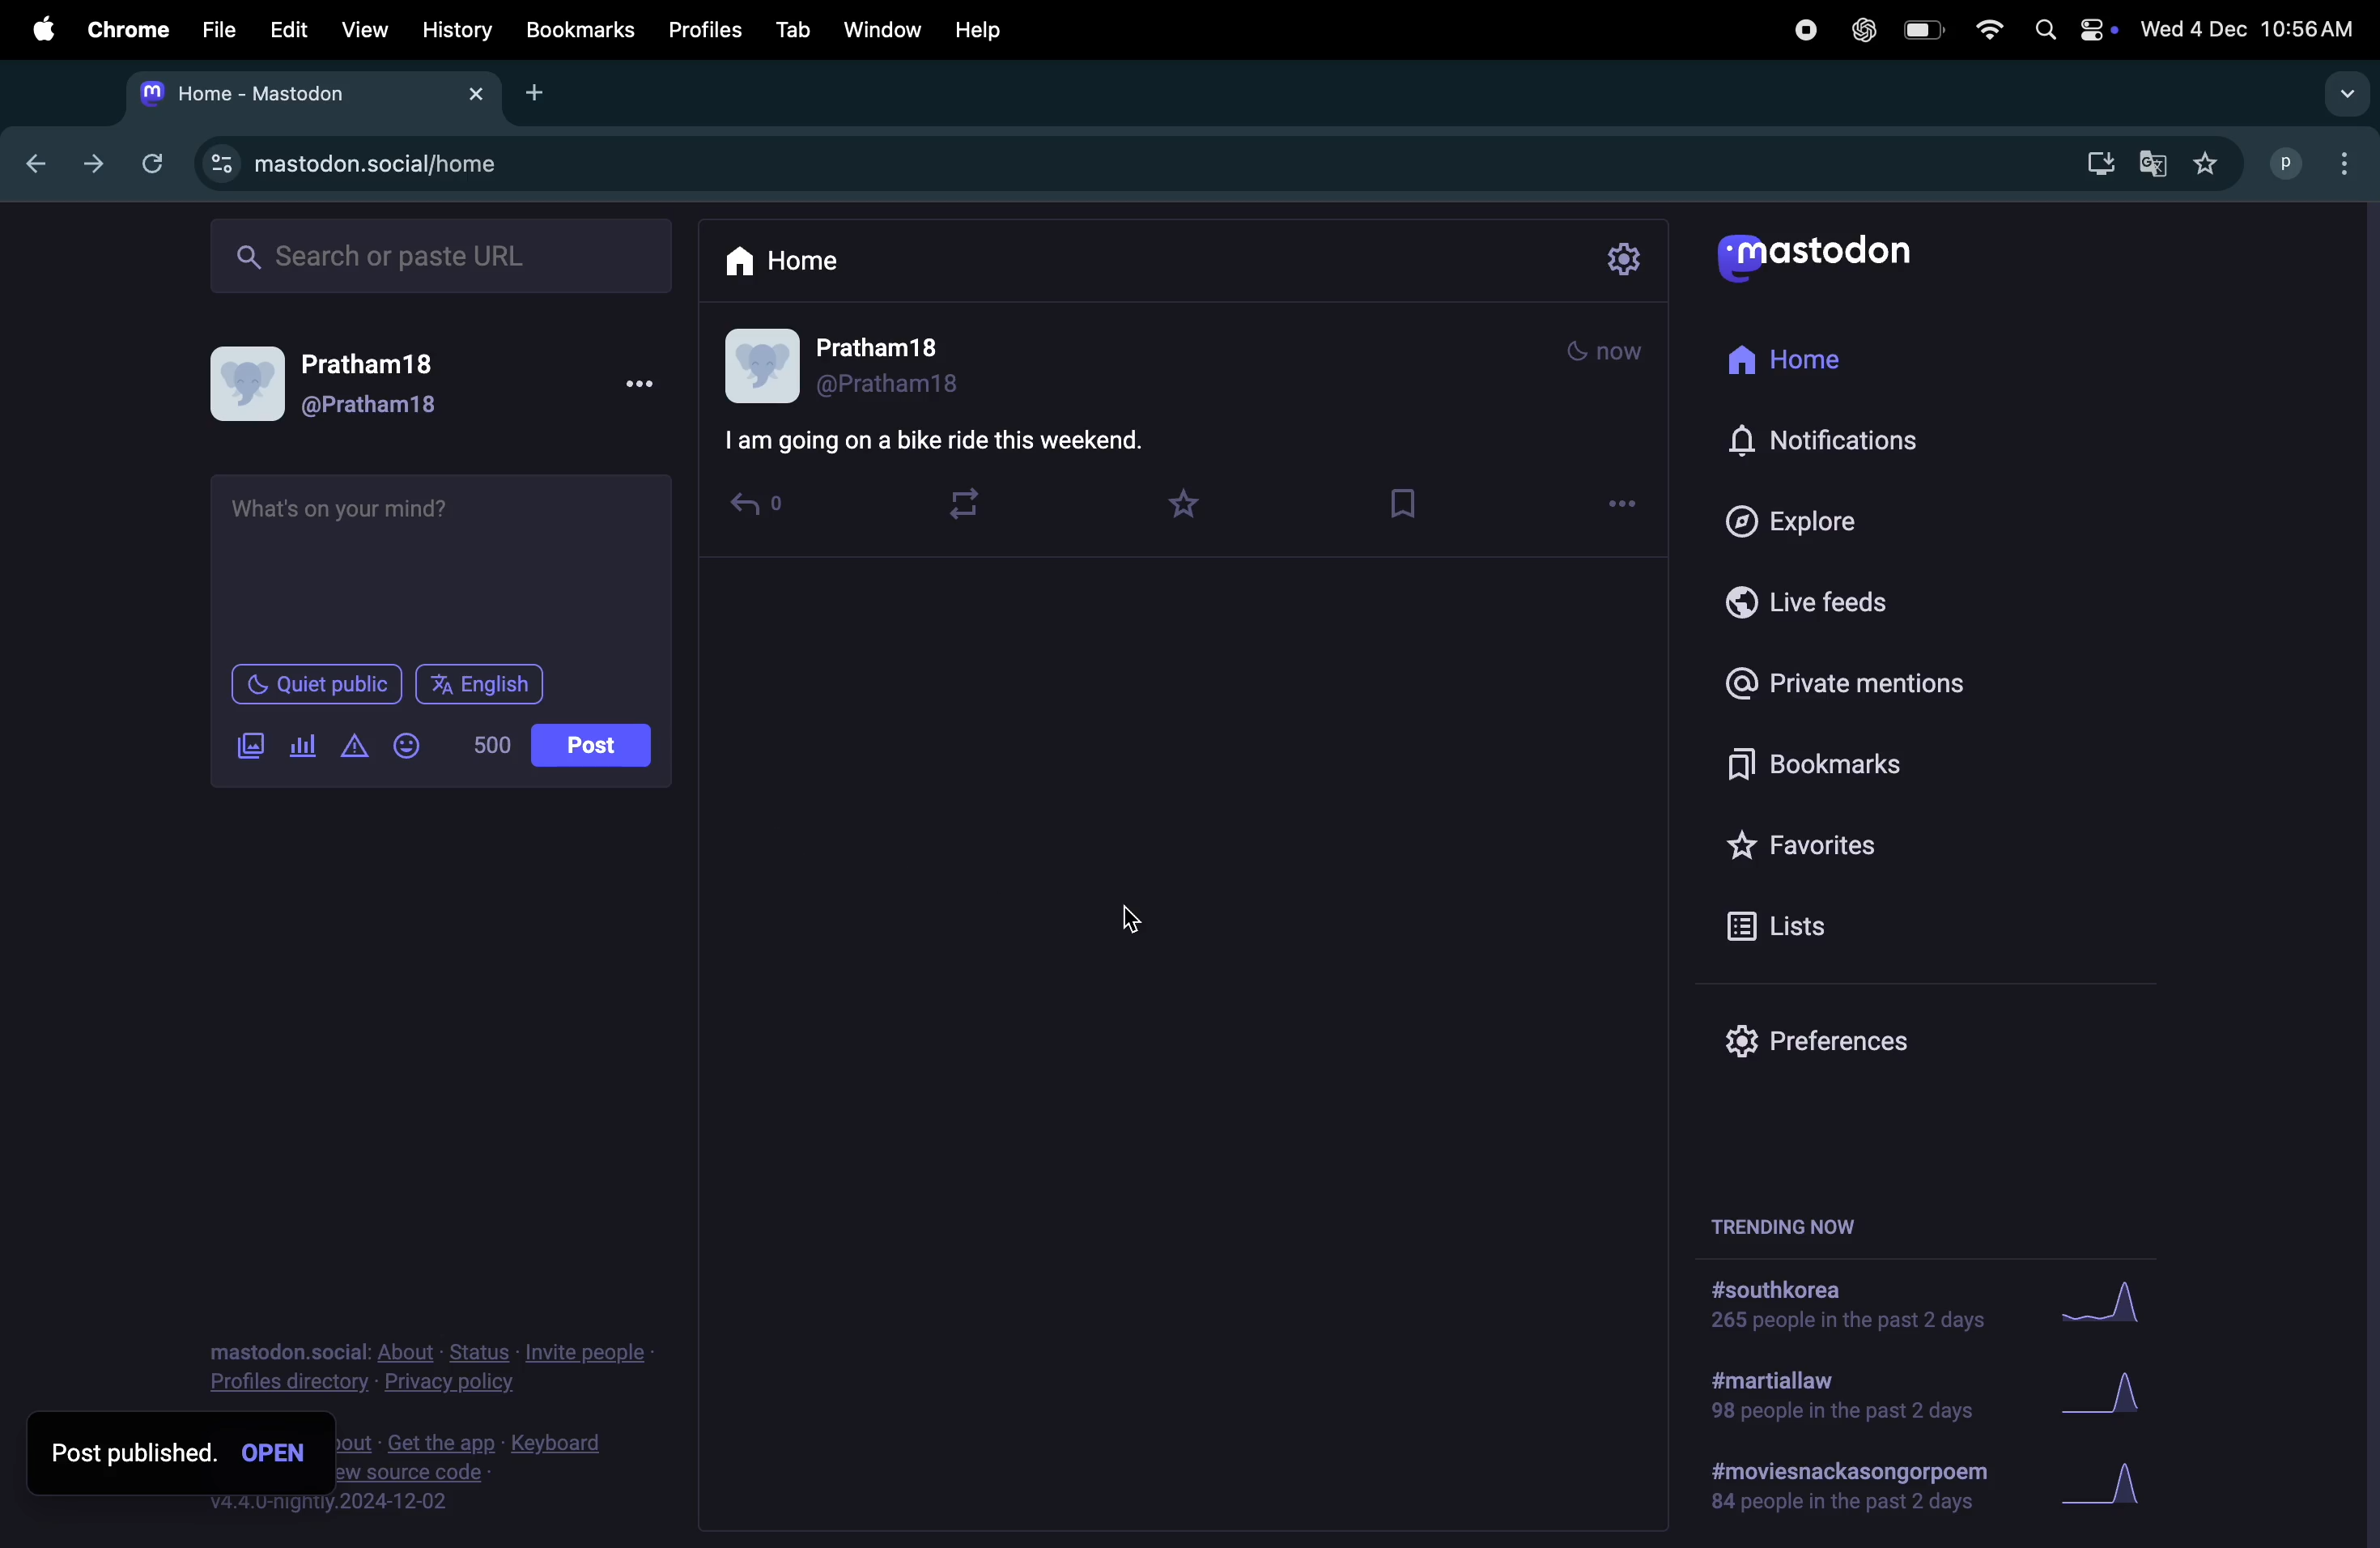 The image size is (2380, 1548). What do you see at coordinates (880, 28) in the screenshot?
I see `Window` at bounding box center [880, 28].